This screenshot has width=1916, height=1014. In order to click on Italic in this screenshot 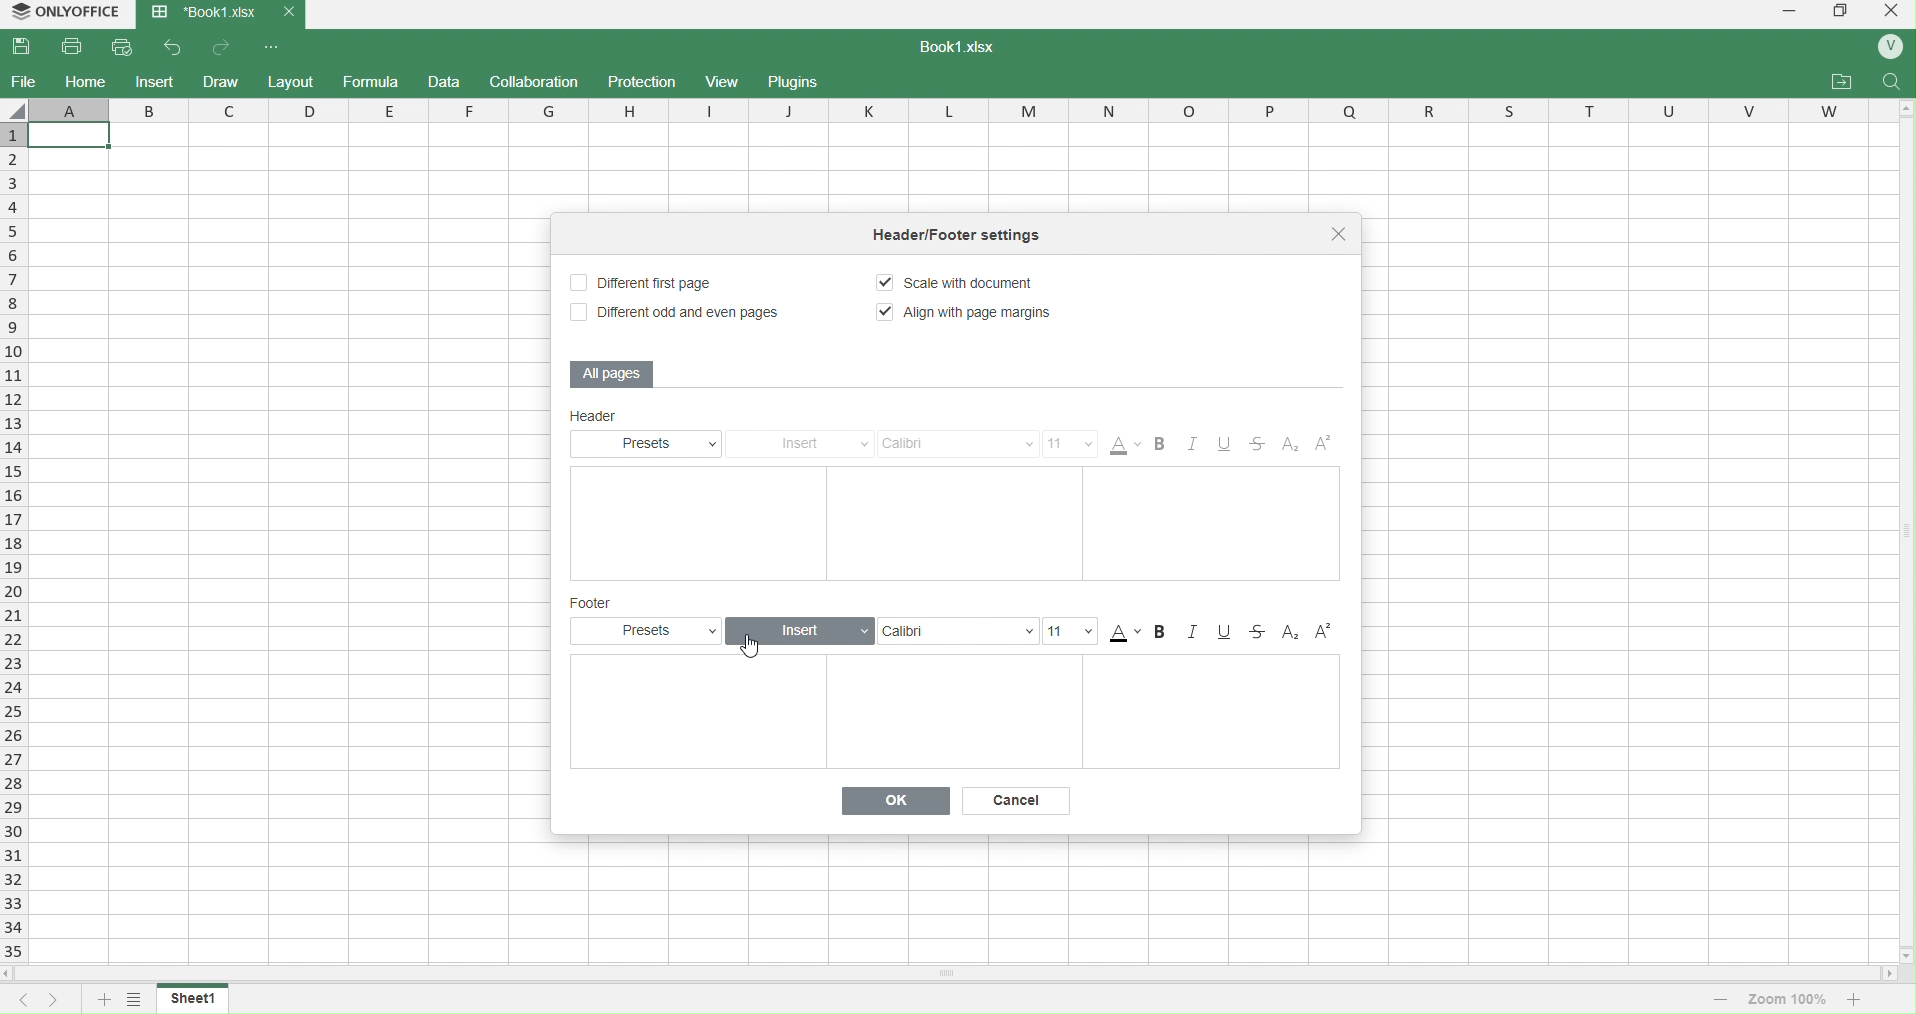, I will do `click(1197, 632)`.